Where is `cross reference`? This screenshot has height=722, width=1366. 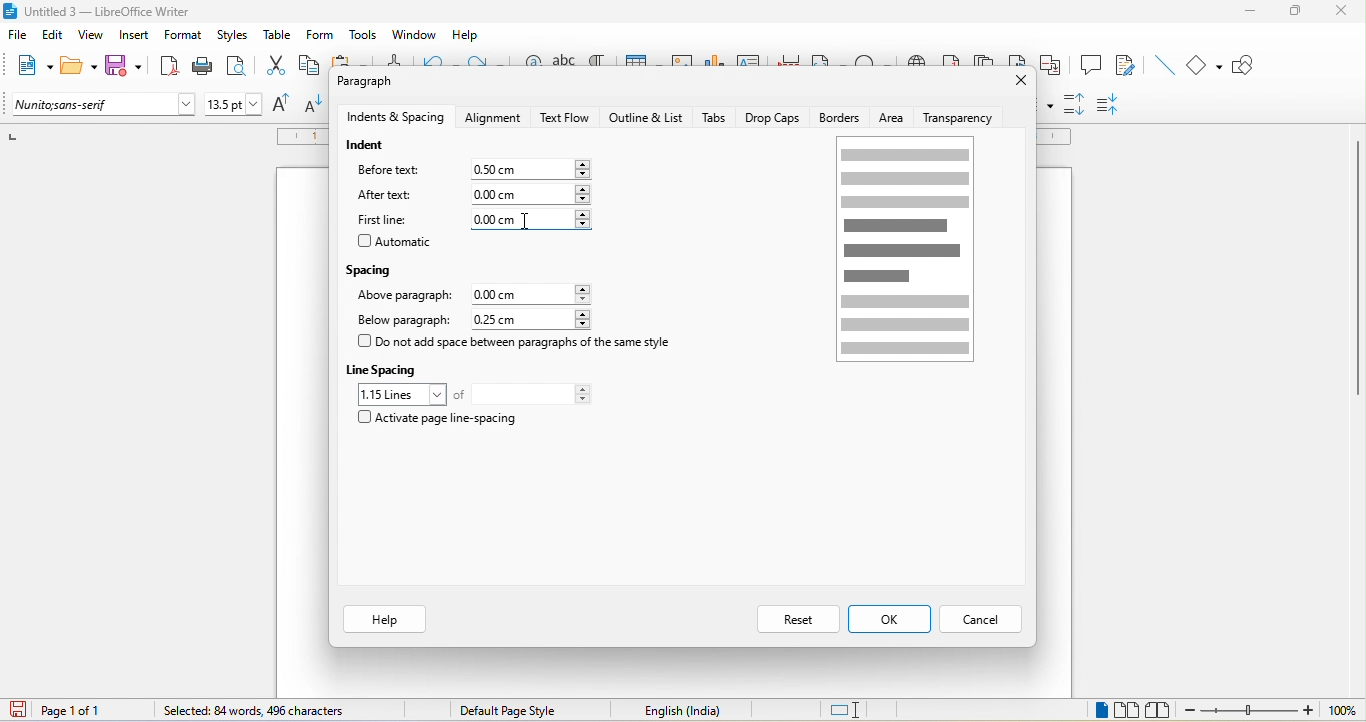
cross reference is located at coordinates (1055, 65).